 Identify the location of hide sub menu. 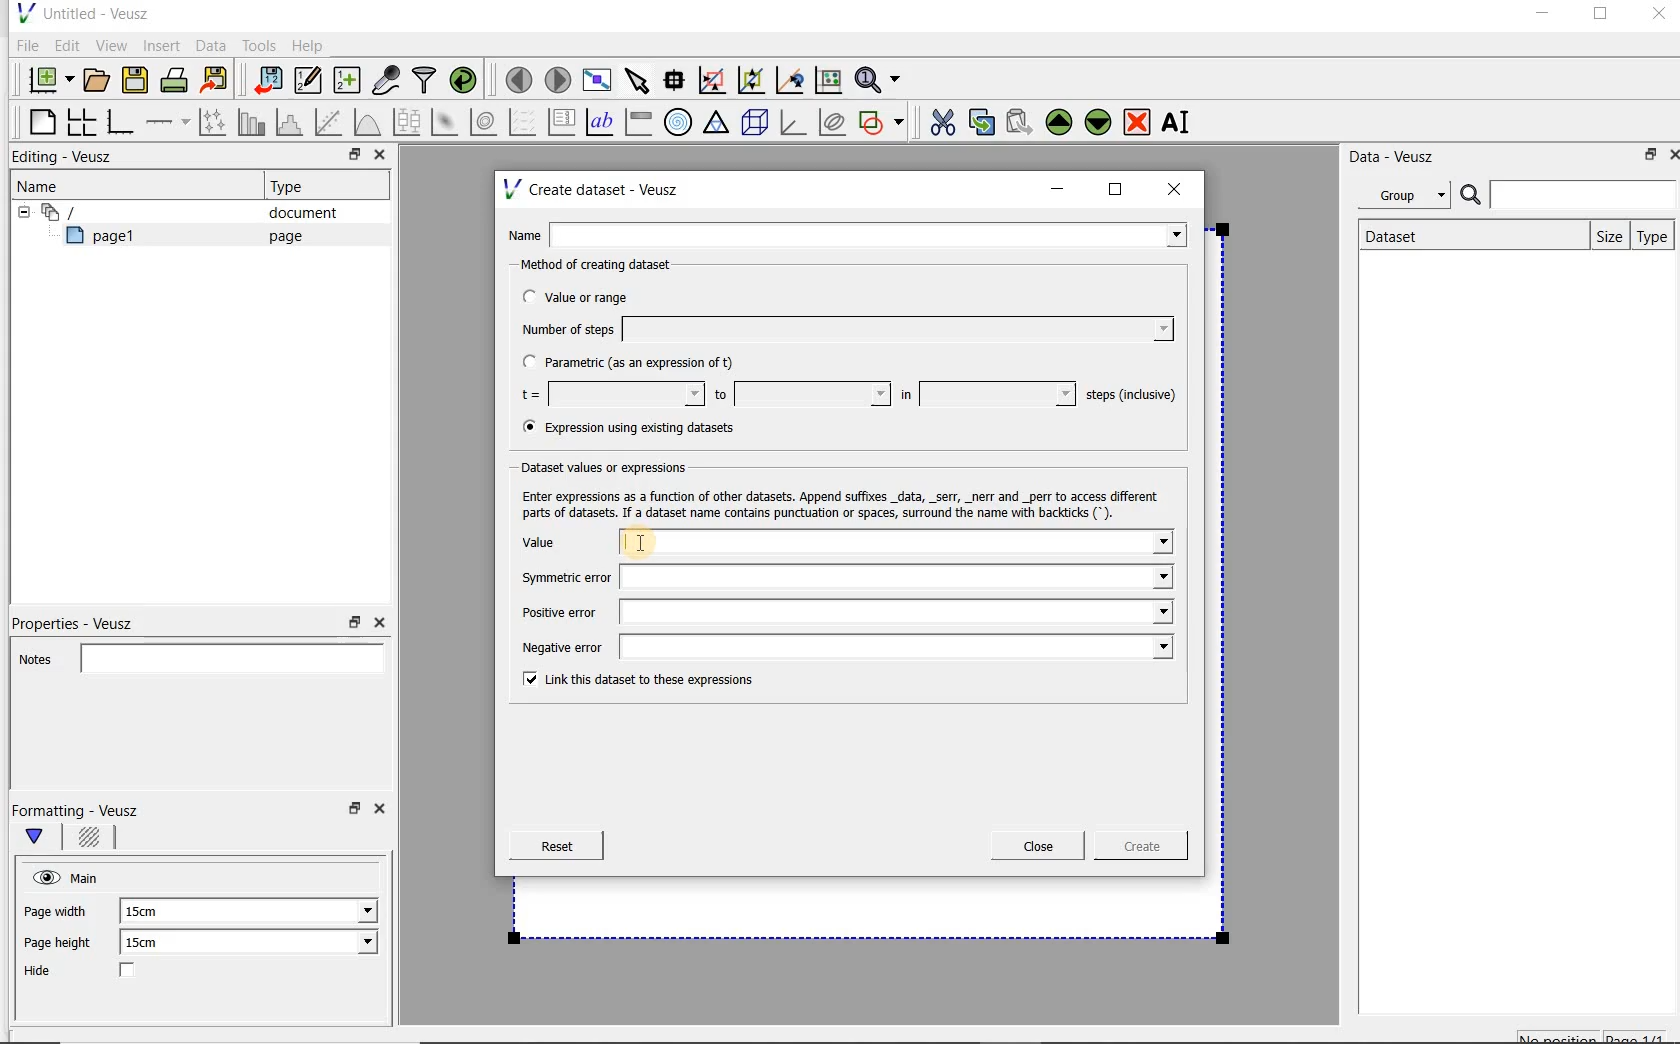
(19, 210).